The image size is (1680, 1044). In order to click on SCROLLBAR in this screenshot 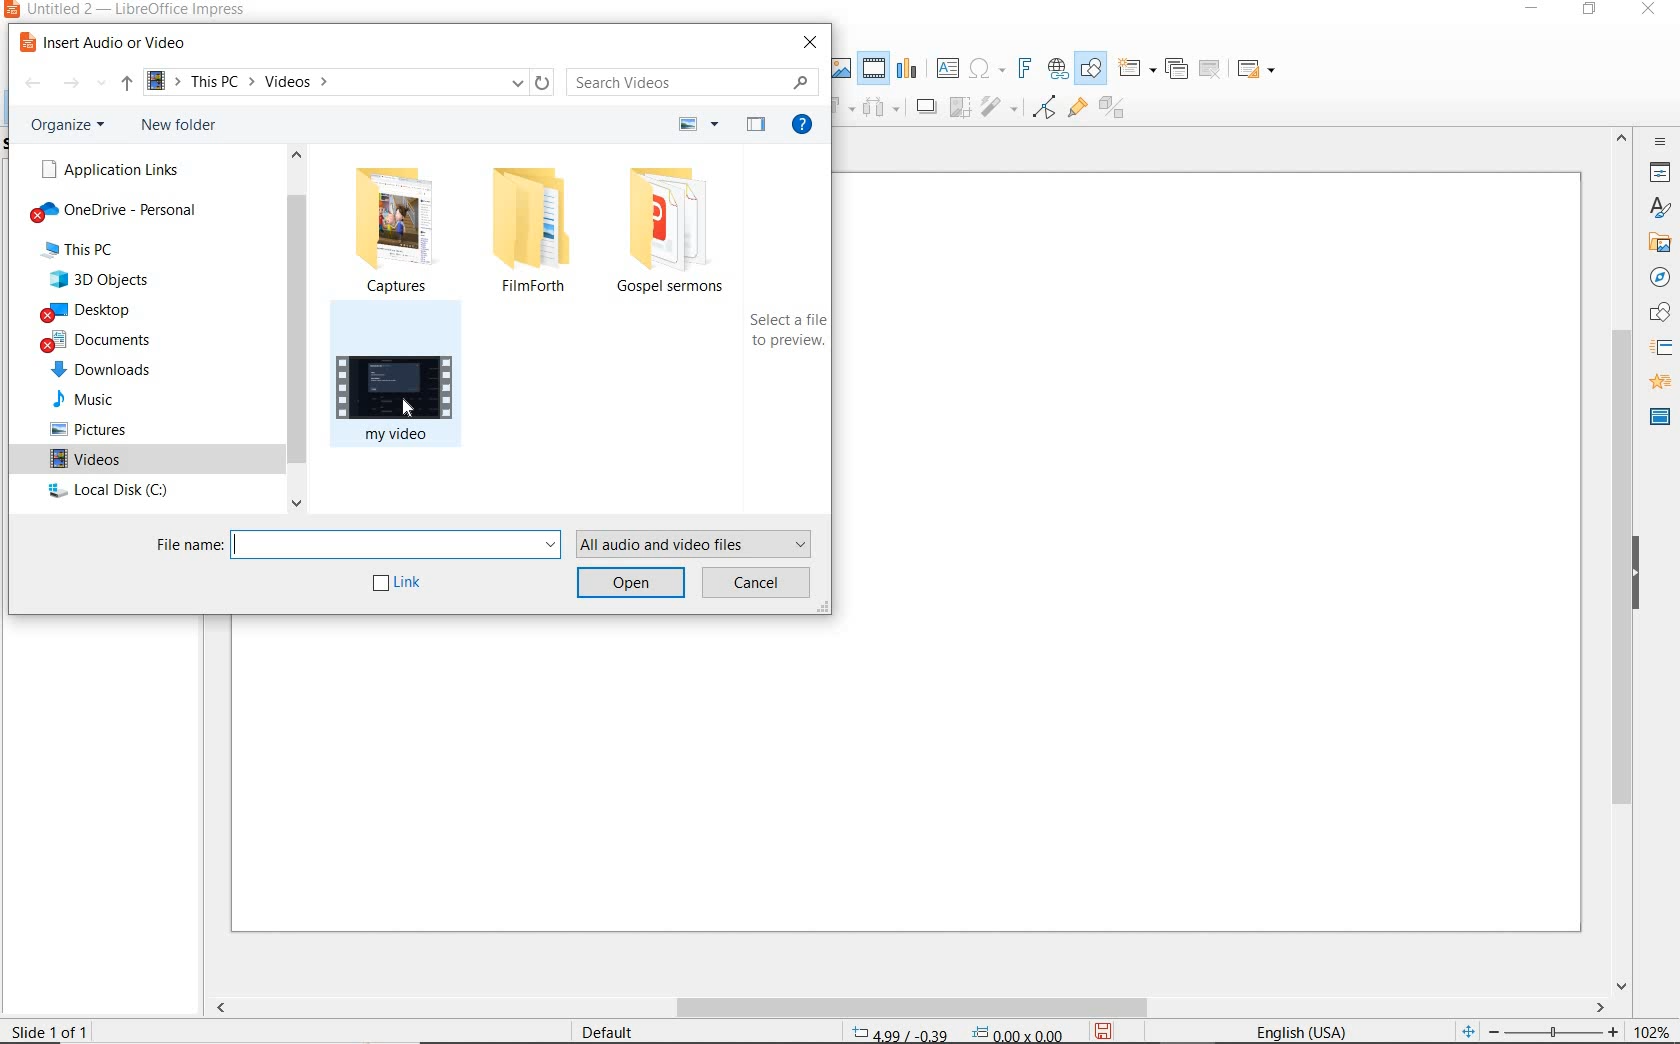, I will do `click(1620, 561)`.